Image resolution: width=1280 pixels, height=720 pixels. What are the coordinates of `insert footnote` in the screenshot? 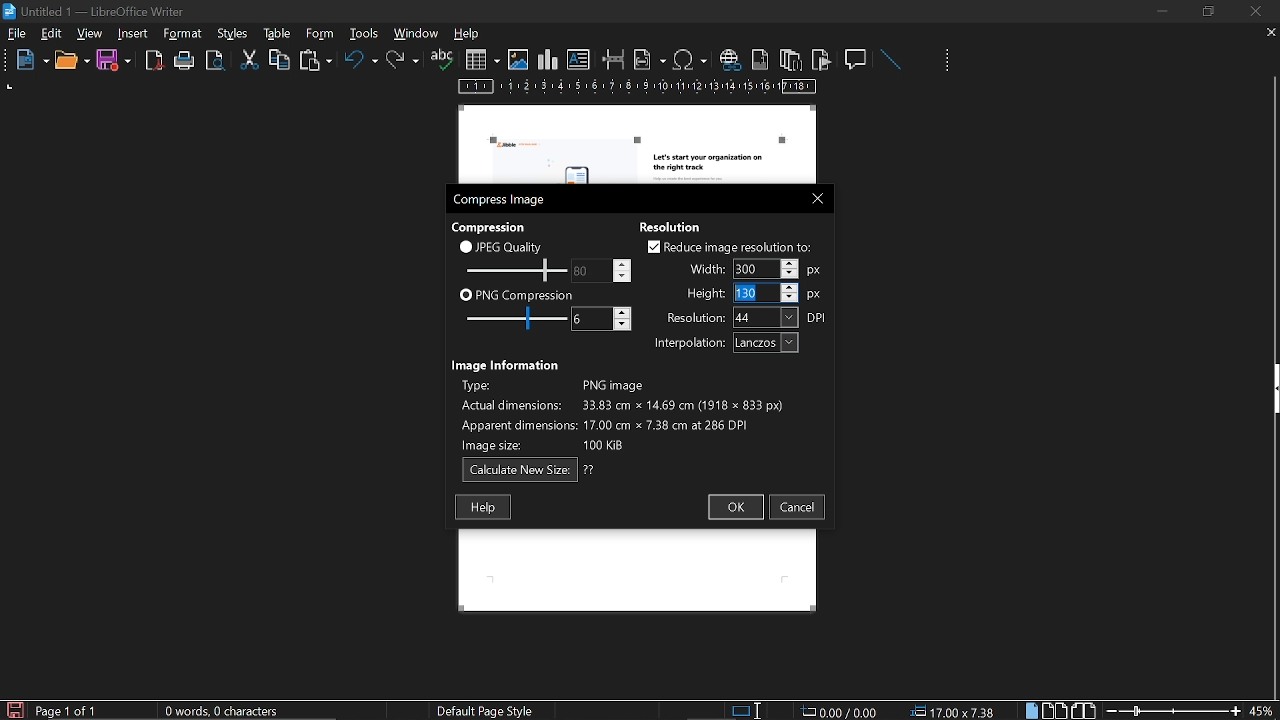 It's located at (758, 59).